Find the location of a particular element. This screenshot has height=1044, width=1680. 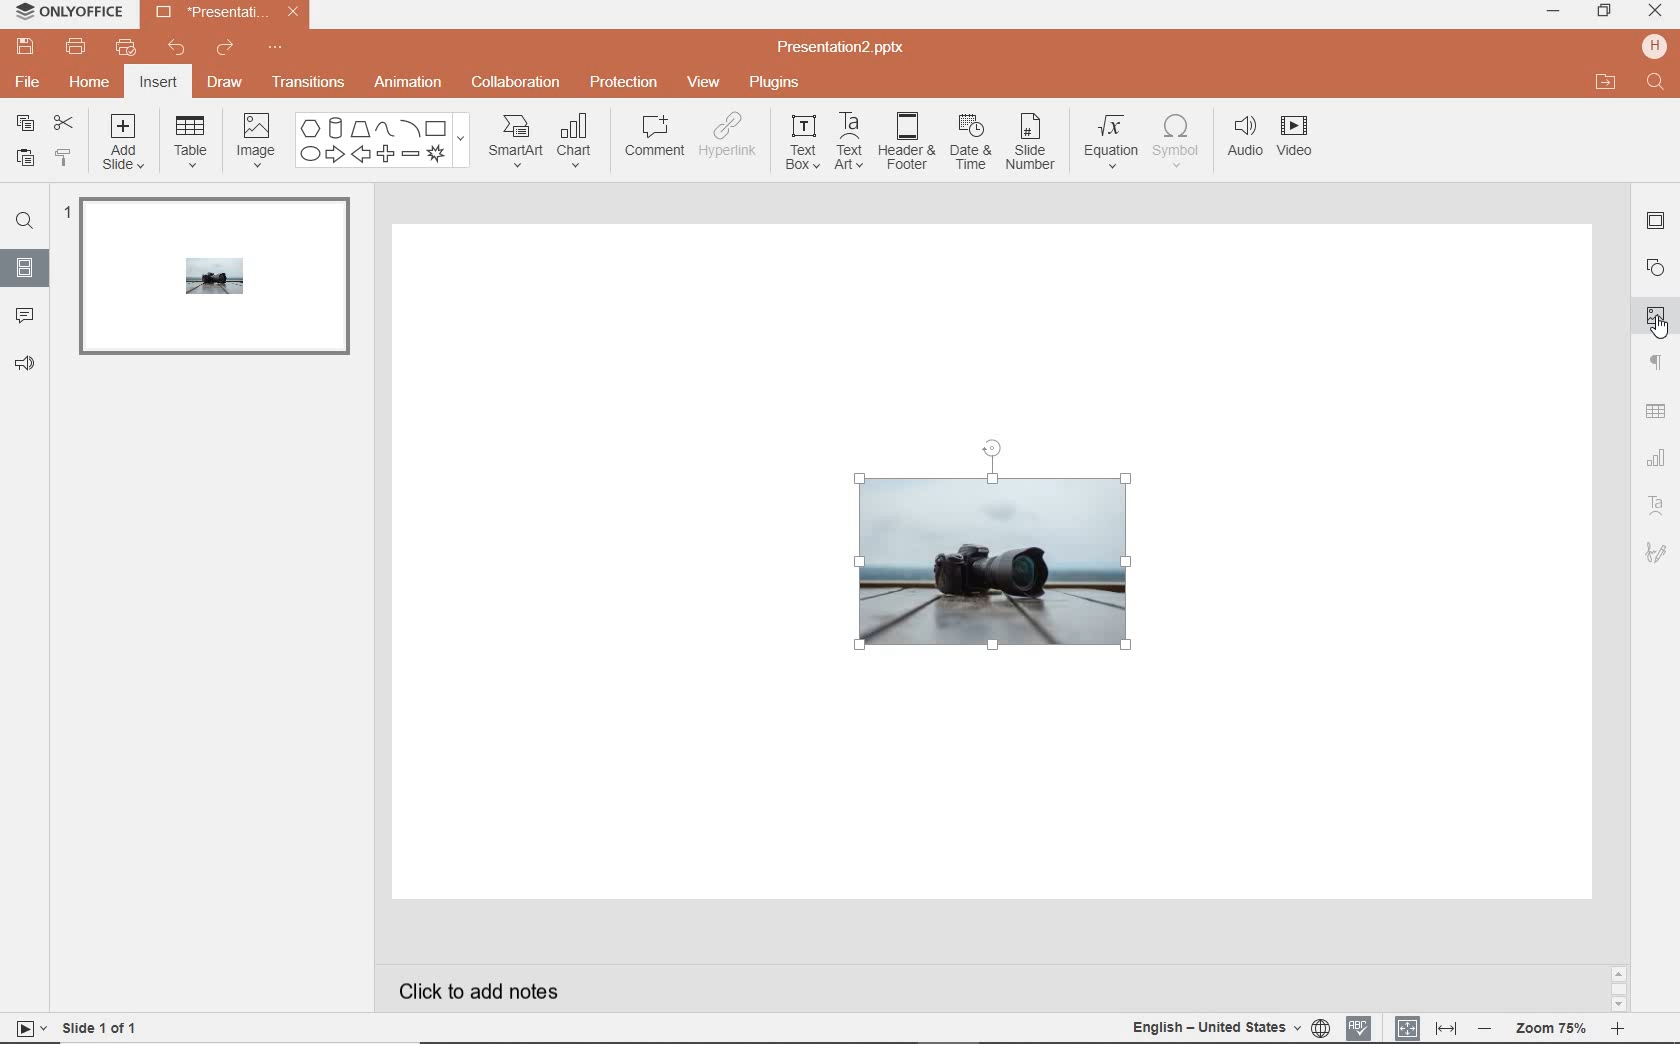

date & time is located at coordinates (973, 142).